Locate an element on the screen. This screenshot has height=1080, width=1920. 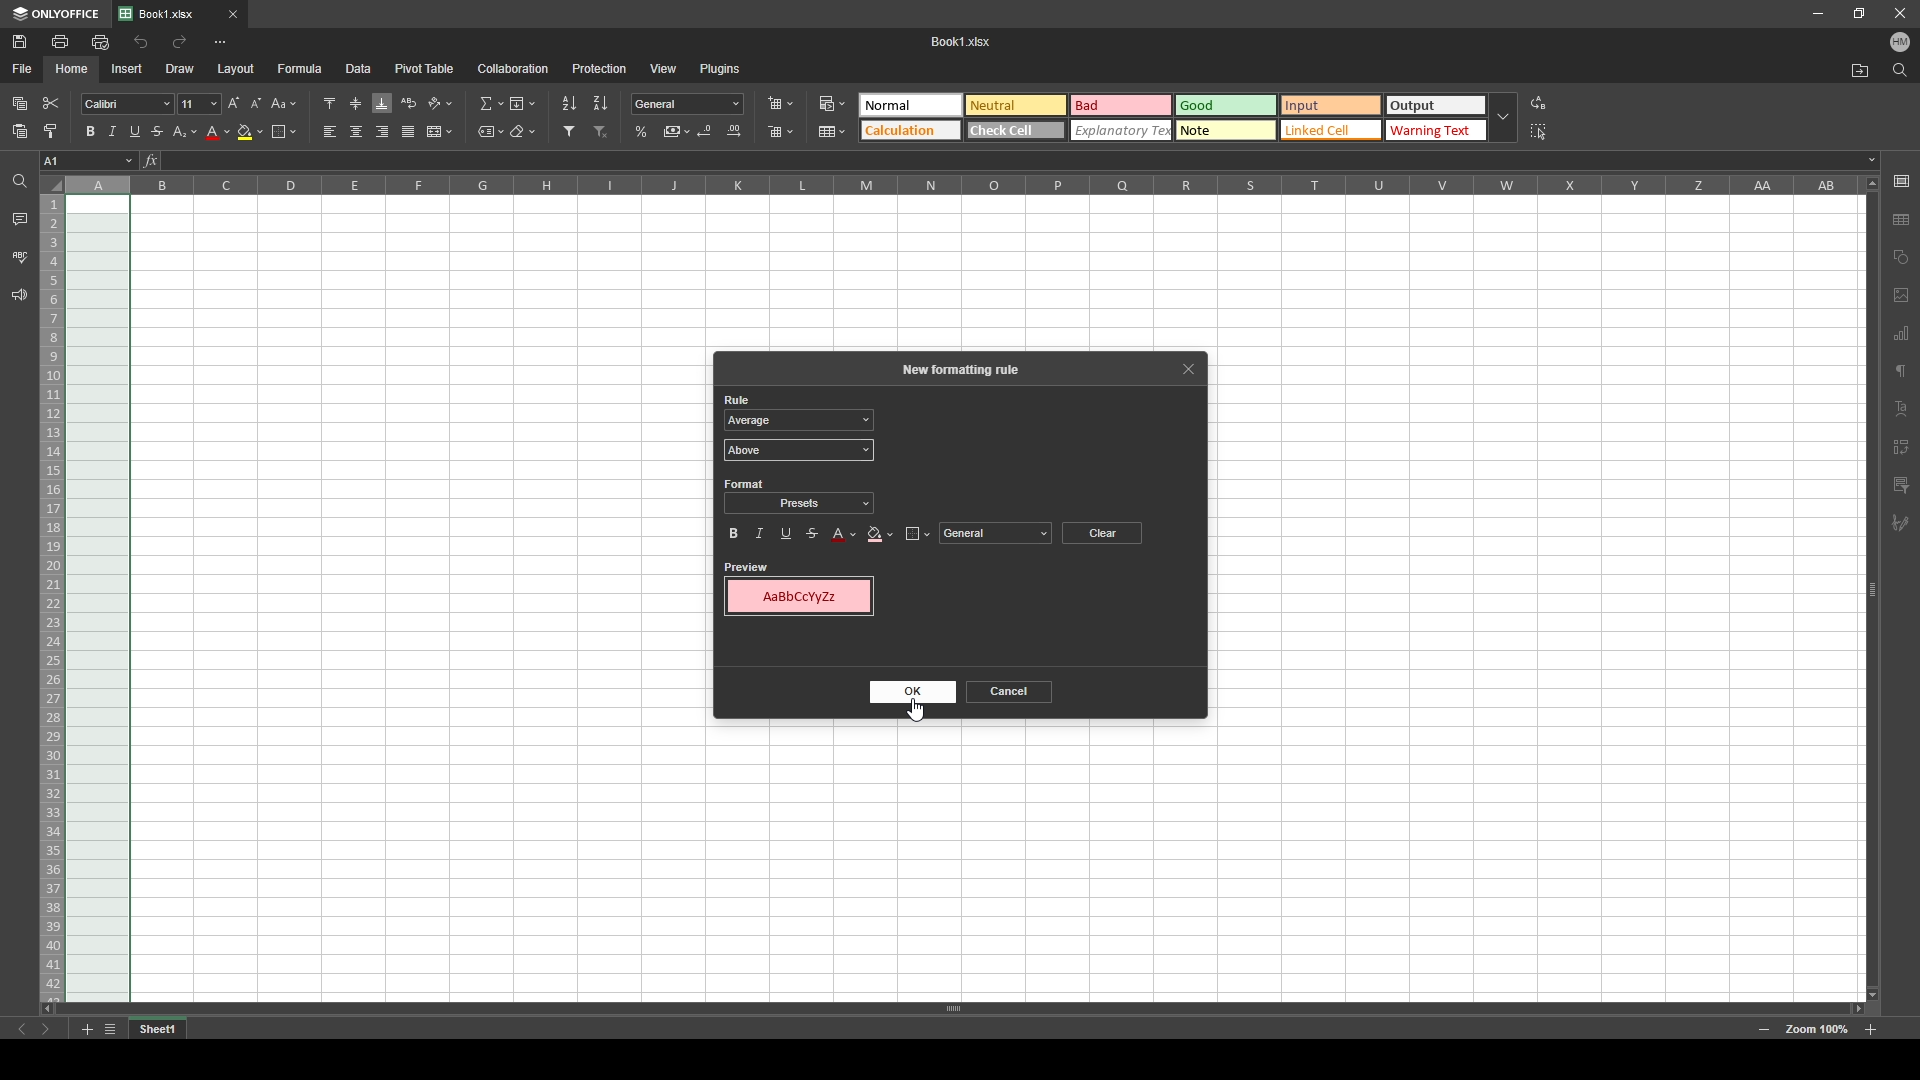
increase decimal is located at coordinates (734, 131).